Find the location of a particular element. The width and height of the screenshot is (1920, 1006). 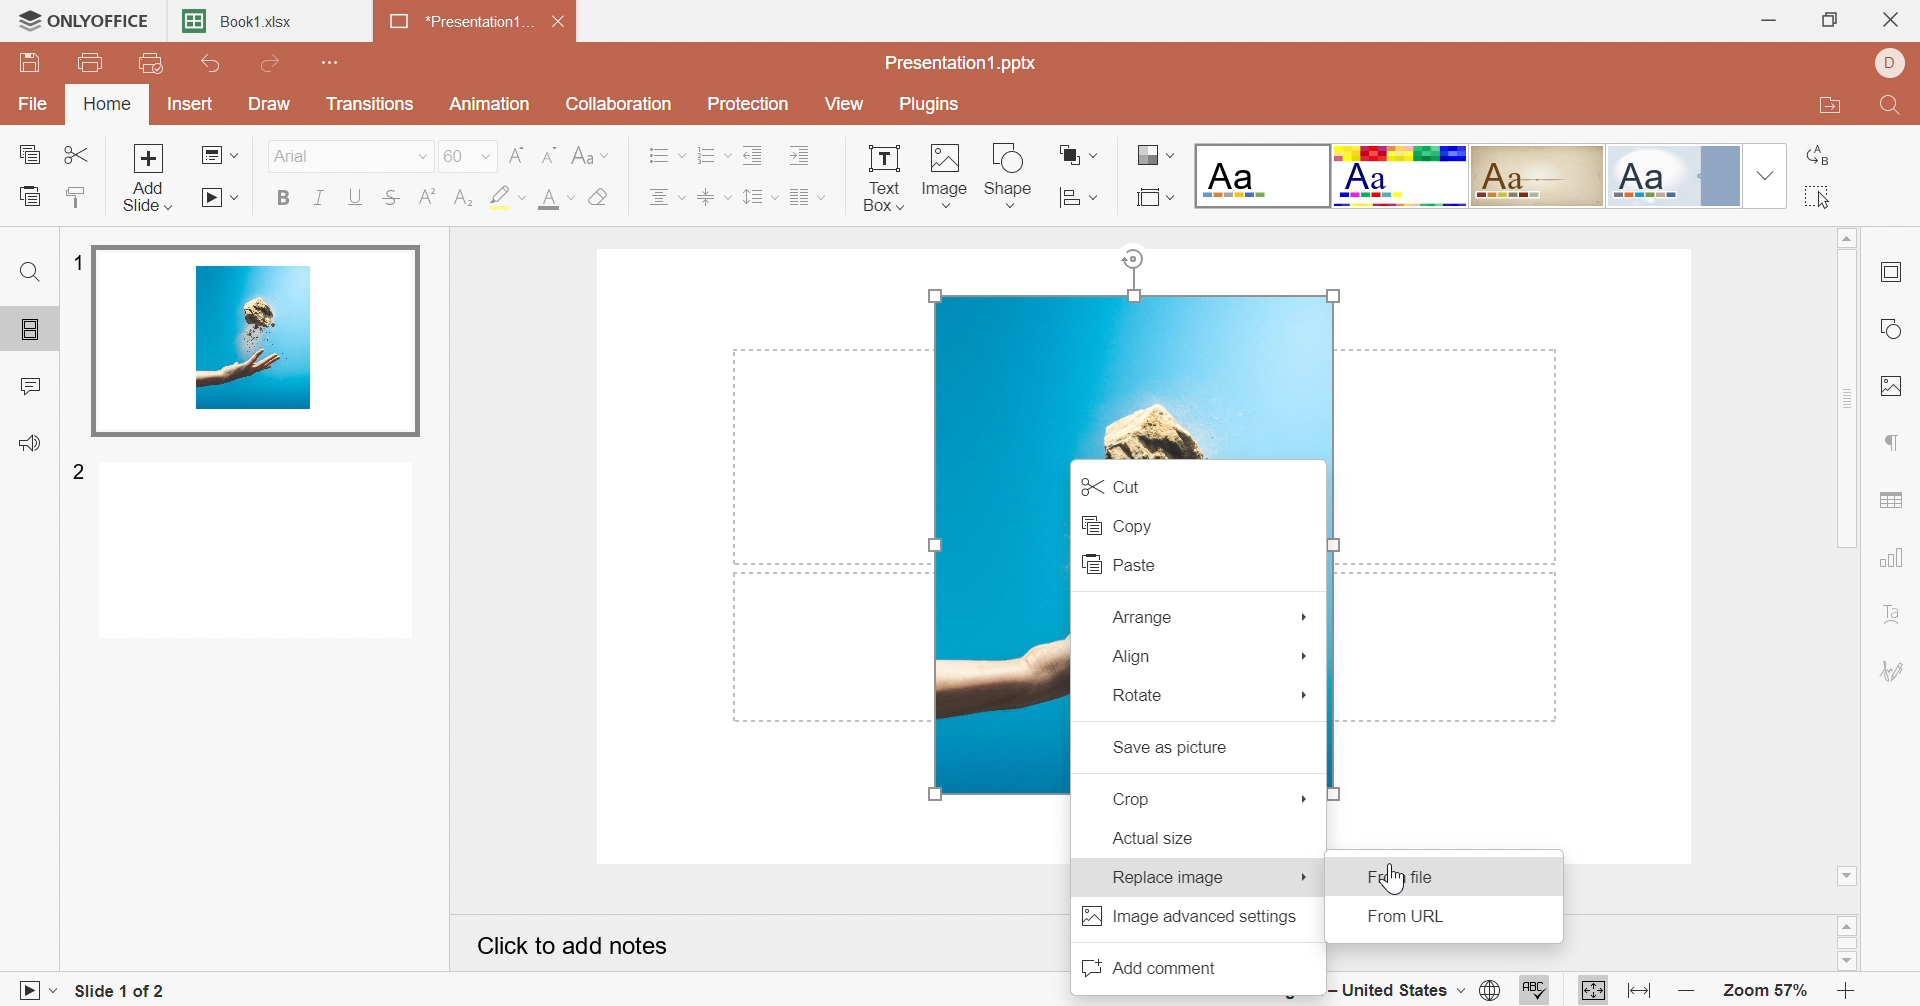

Image is located at coordinates (946, 171).